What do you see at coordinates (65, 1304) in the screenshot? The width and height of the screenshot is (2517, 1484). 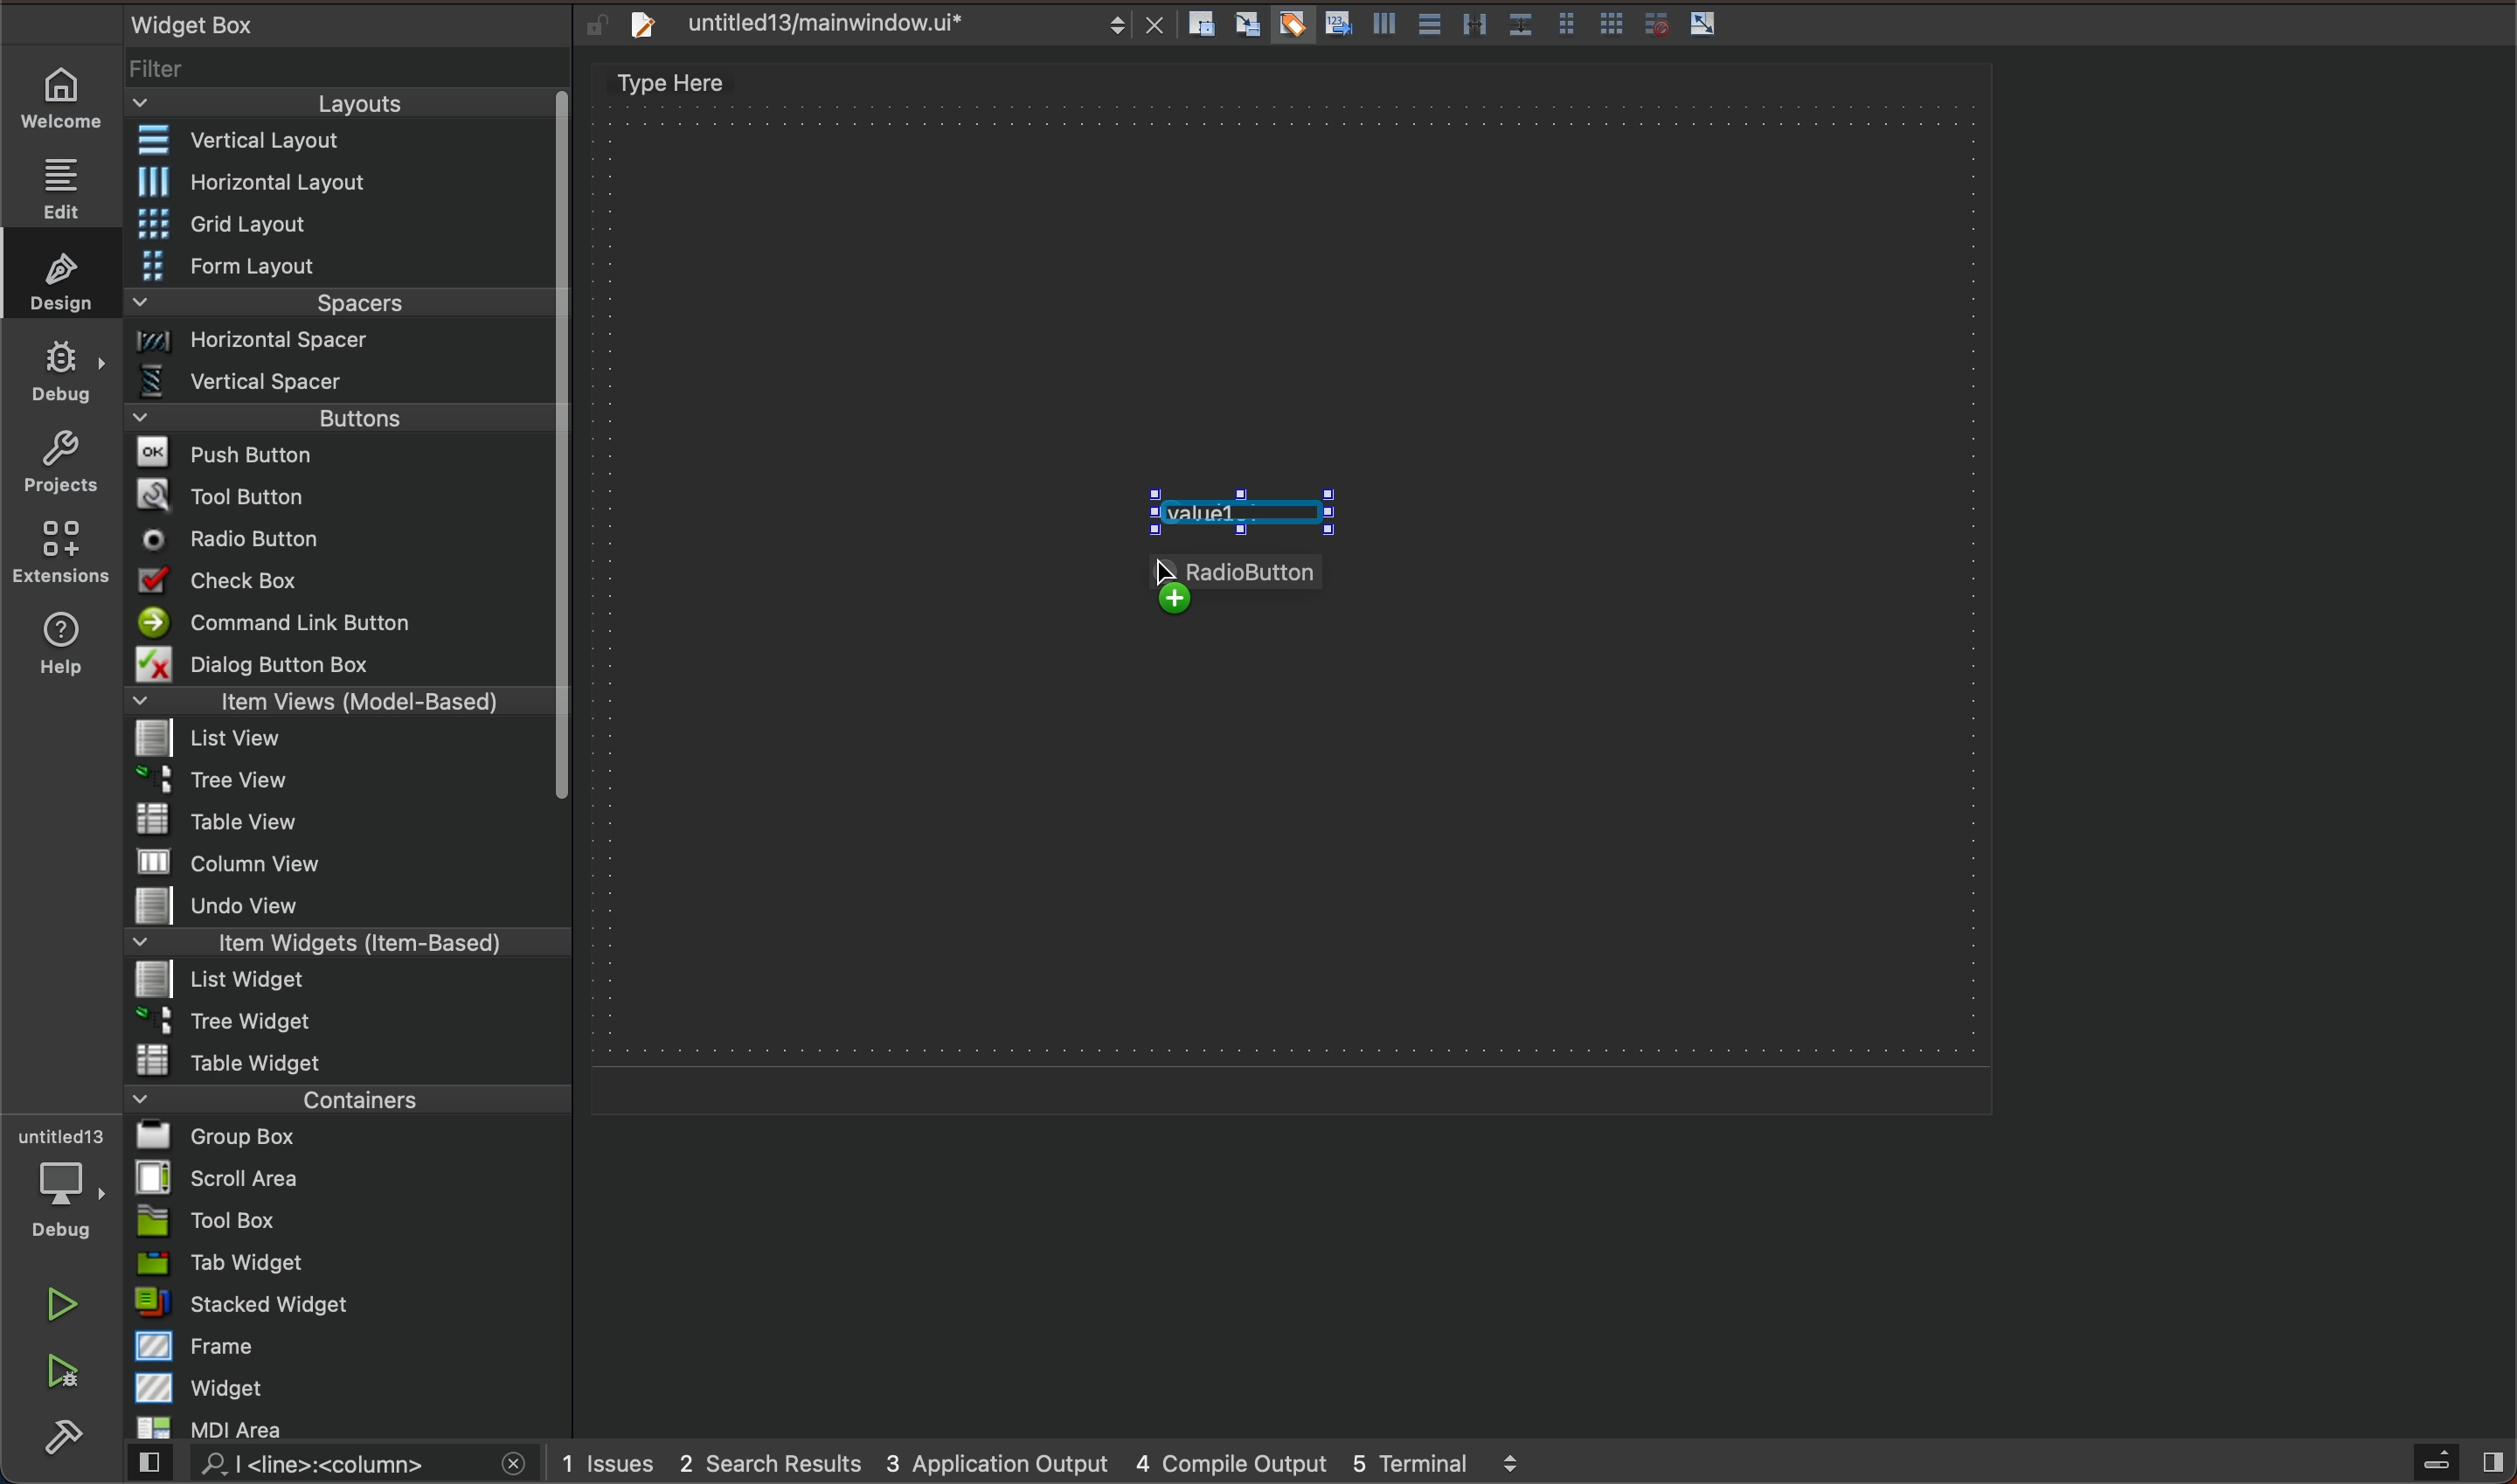 I see `run` at bounding box center [65, 1304].